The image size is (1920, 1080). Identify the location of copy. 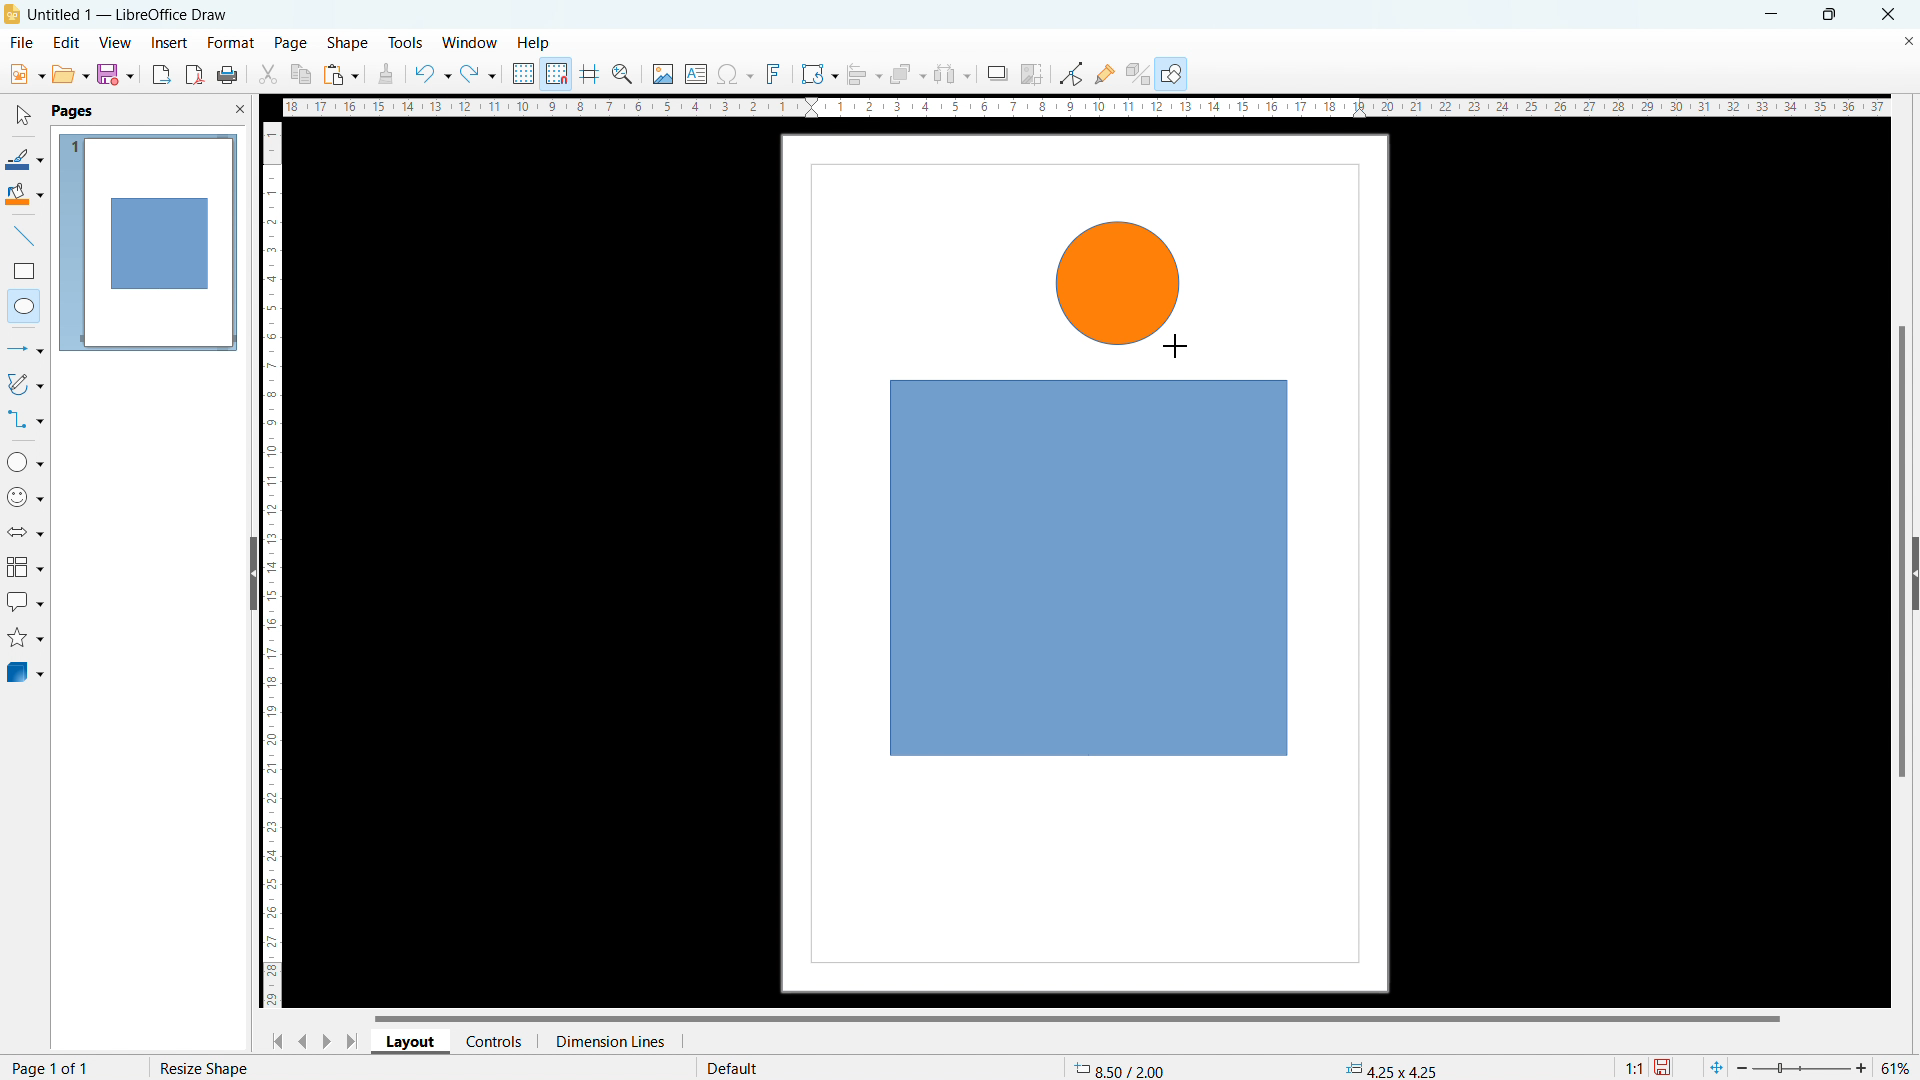
(302, 74).